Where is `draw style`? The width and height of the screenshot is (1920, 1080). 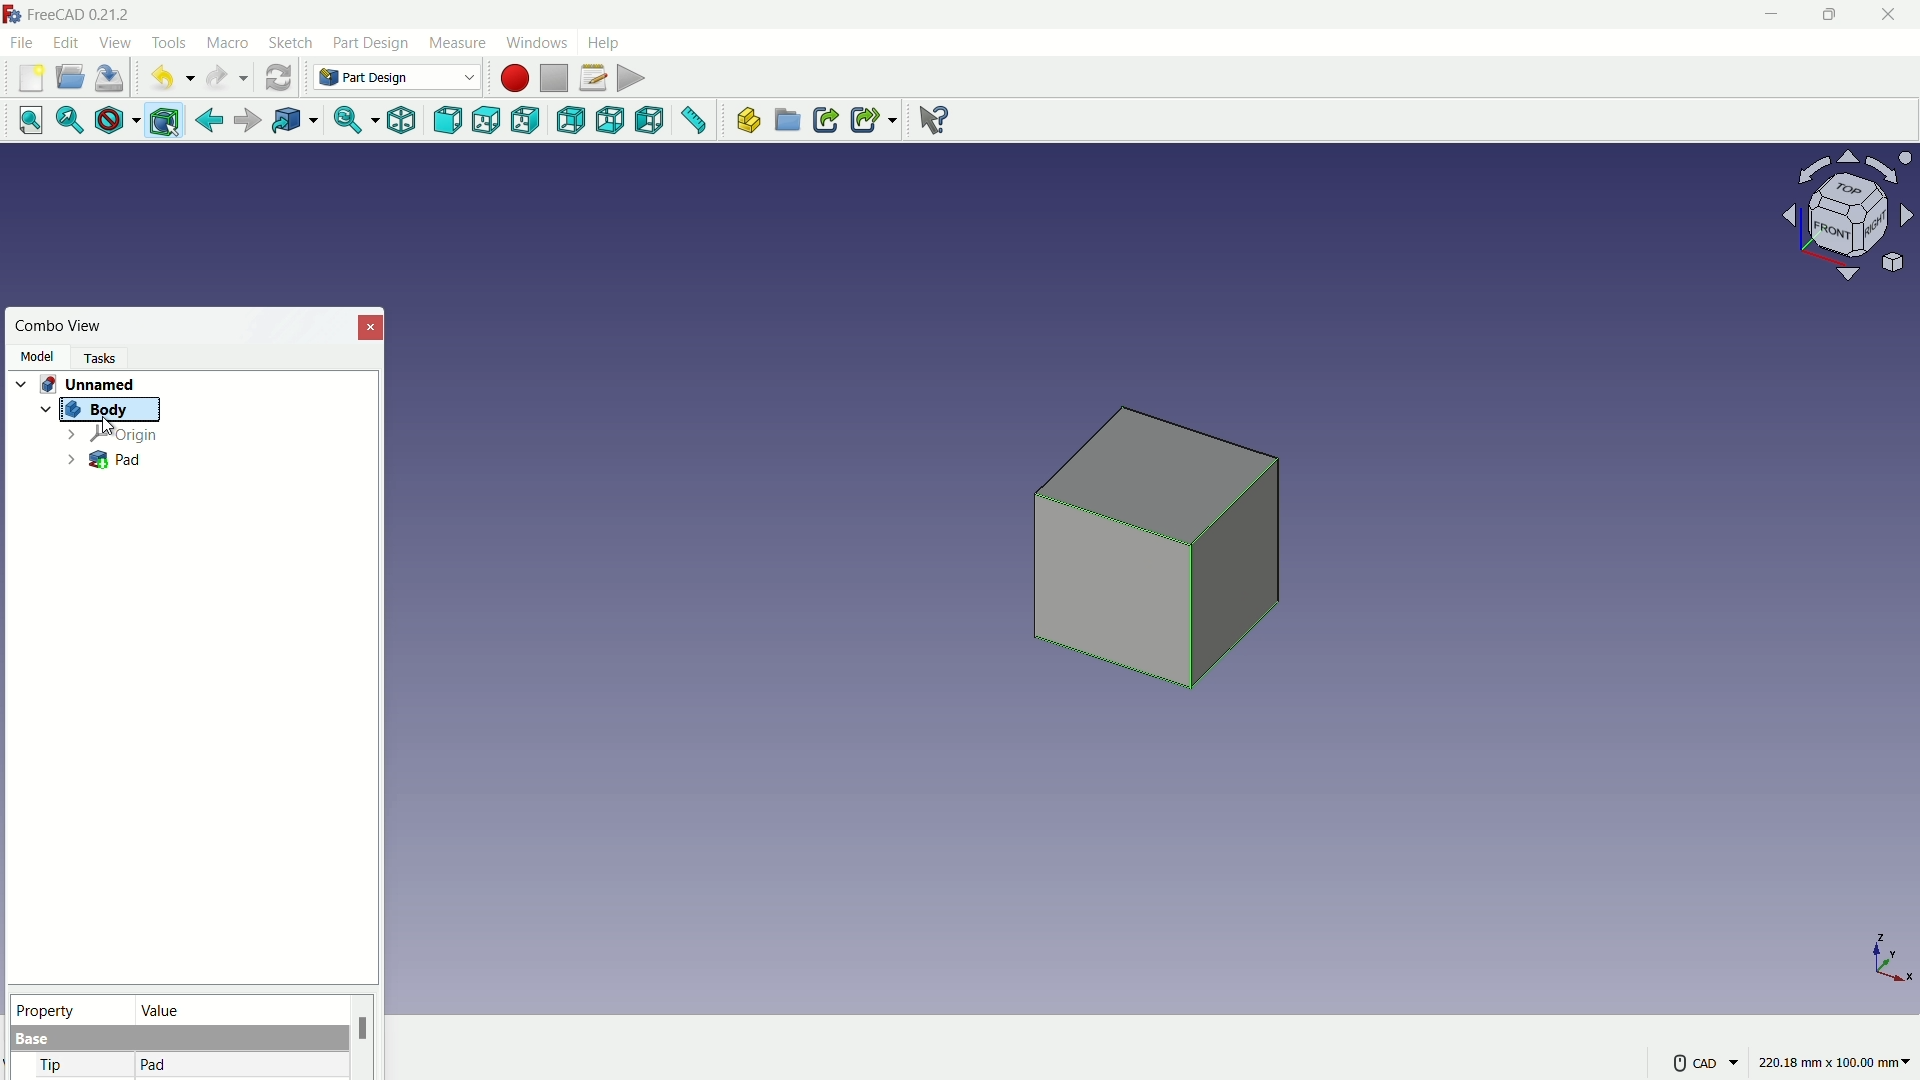
draw style is located at coordinates (113, 121).